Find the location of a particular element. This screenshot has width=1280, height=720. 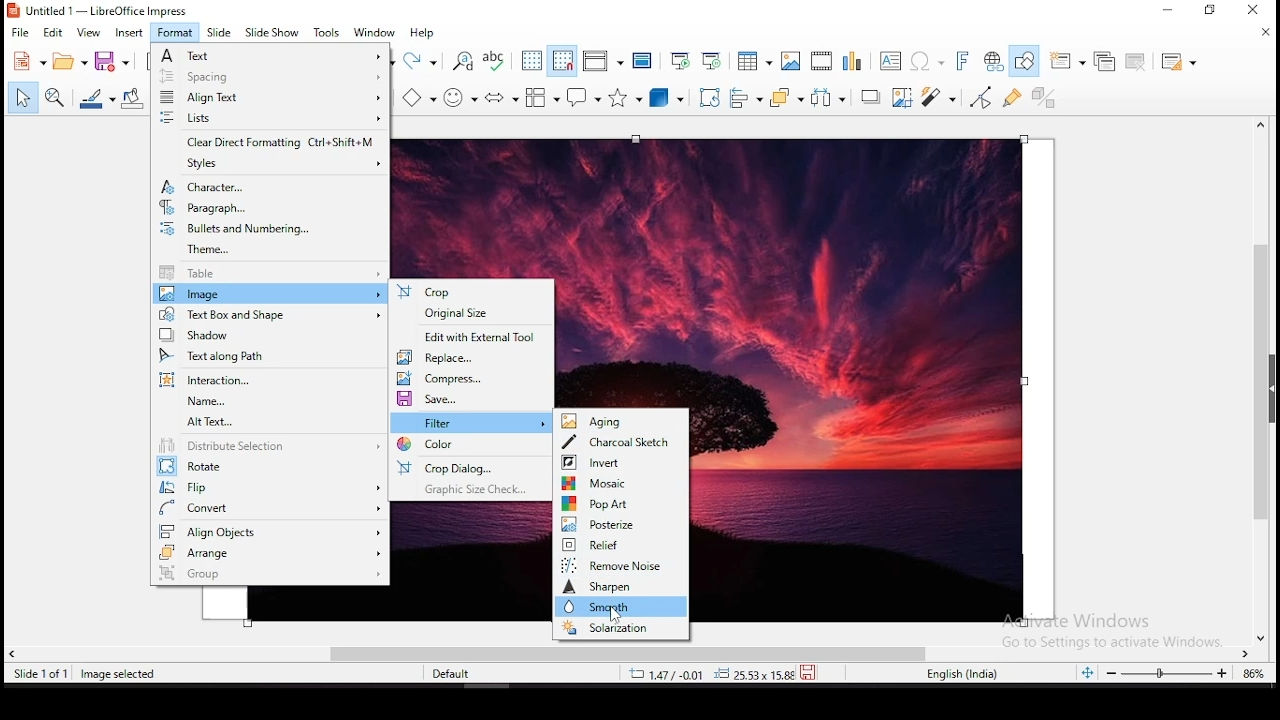

align objects is located at coordinates (270, 530).